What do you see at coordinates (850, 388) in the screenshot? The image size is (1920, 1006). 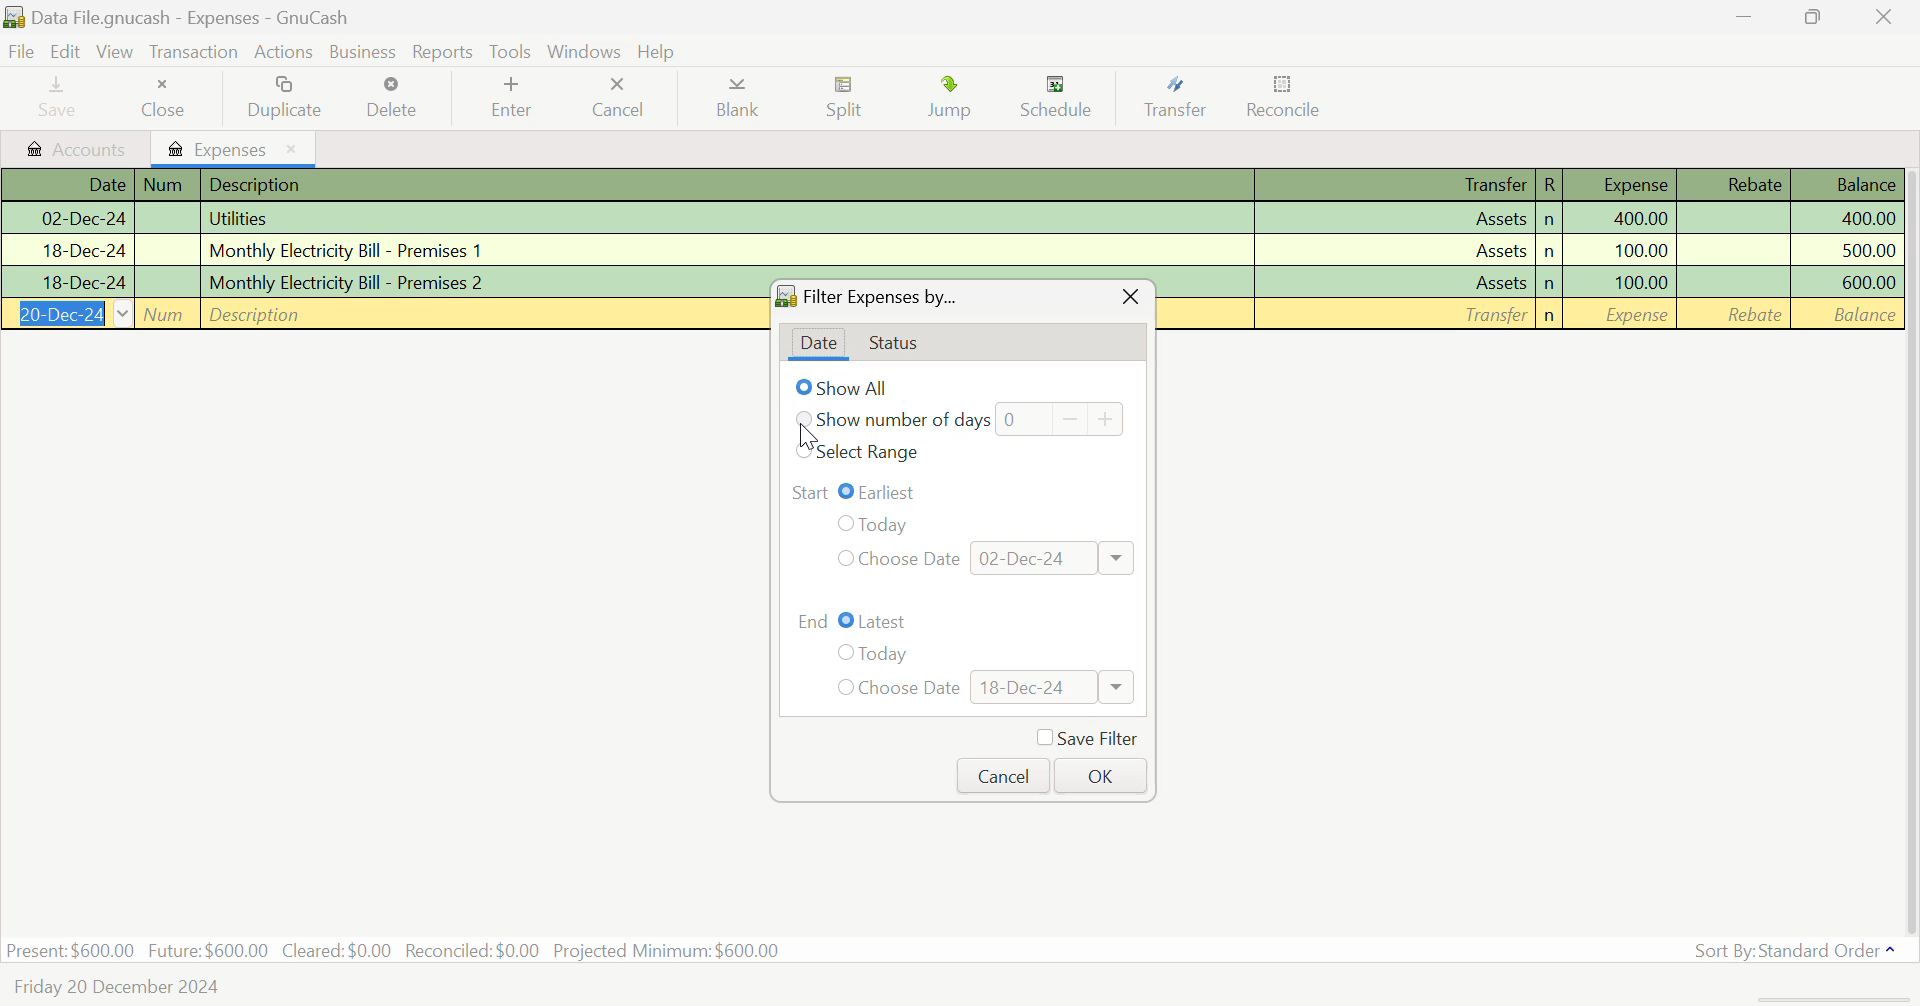 I see `Show All` at bounding box center [850, 388].